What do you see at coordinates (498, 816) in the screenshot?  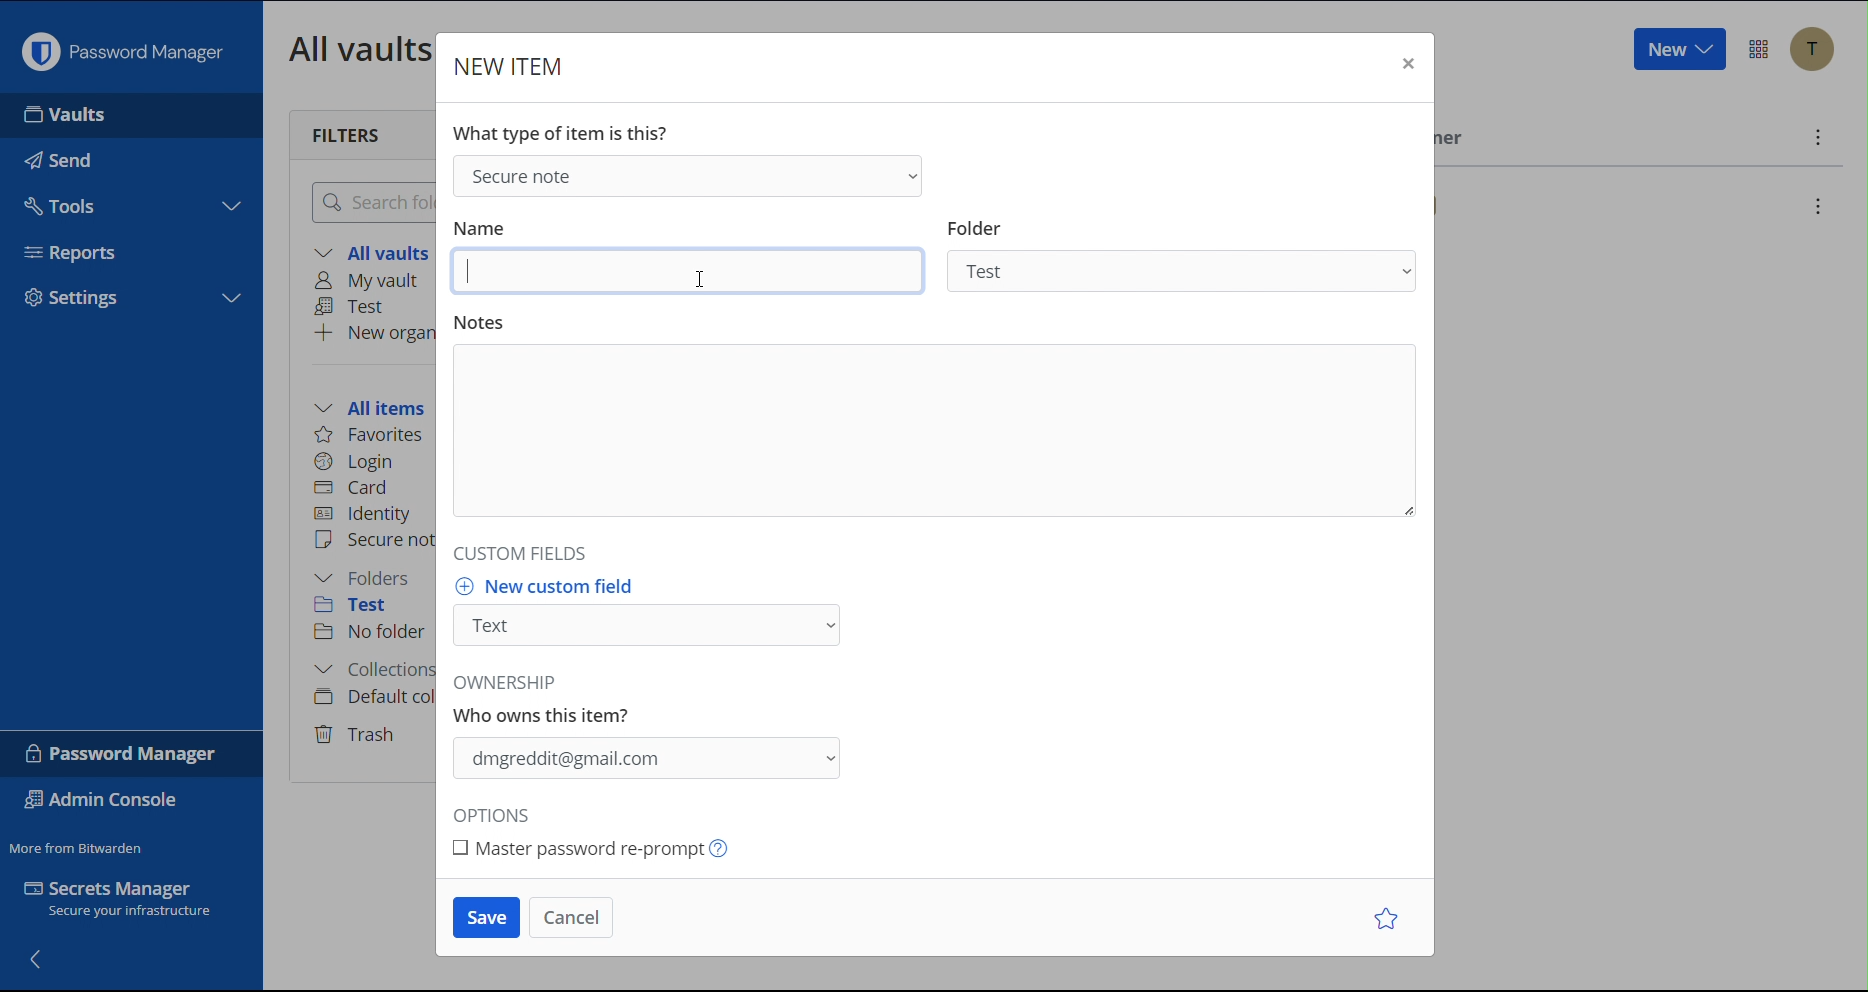 I see `Options` at bounding box center [498, 816].